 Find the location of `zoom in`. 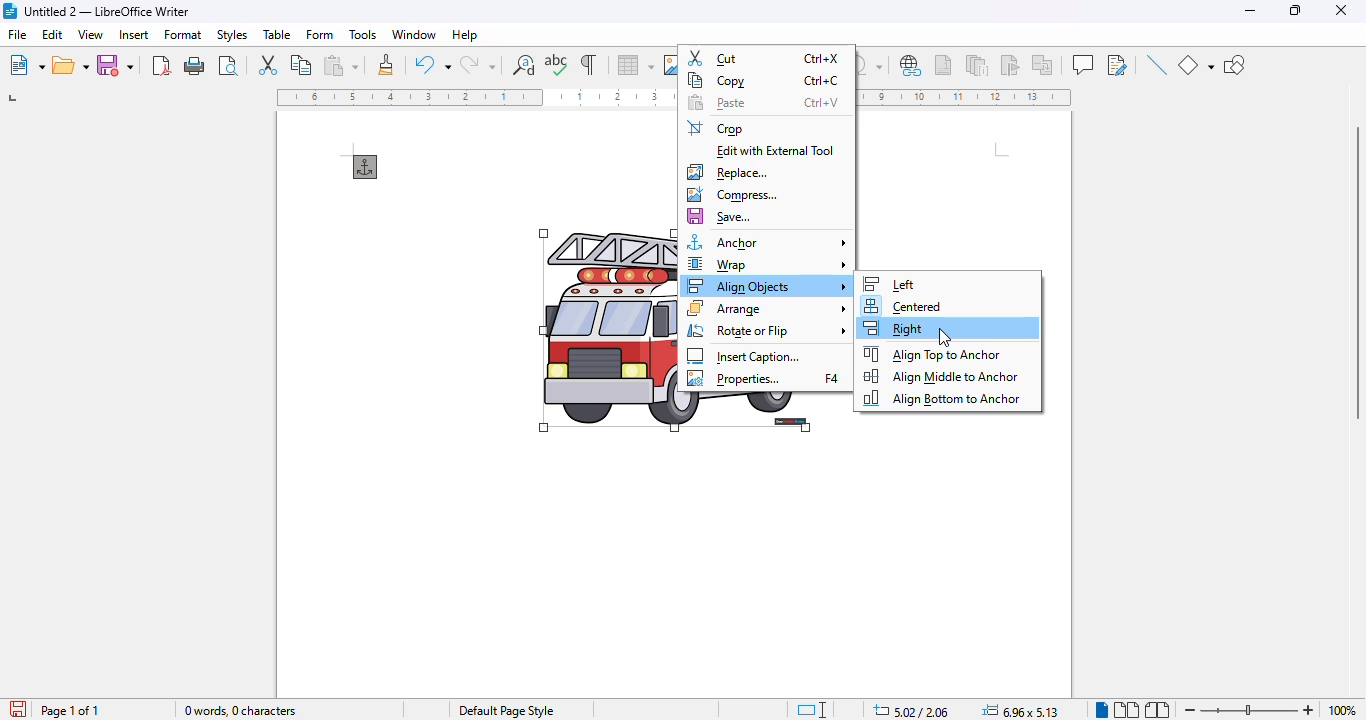

zoom in is located at coordinates (1309, 710).